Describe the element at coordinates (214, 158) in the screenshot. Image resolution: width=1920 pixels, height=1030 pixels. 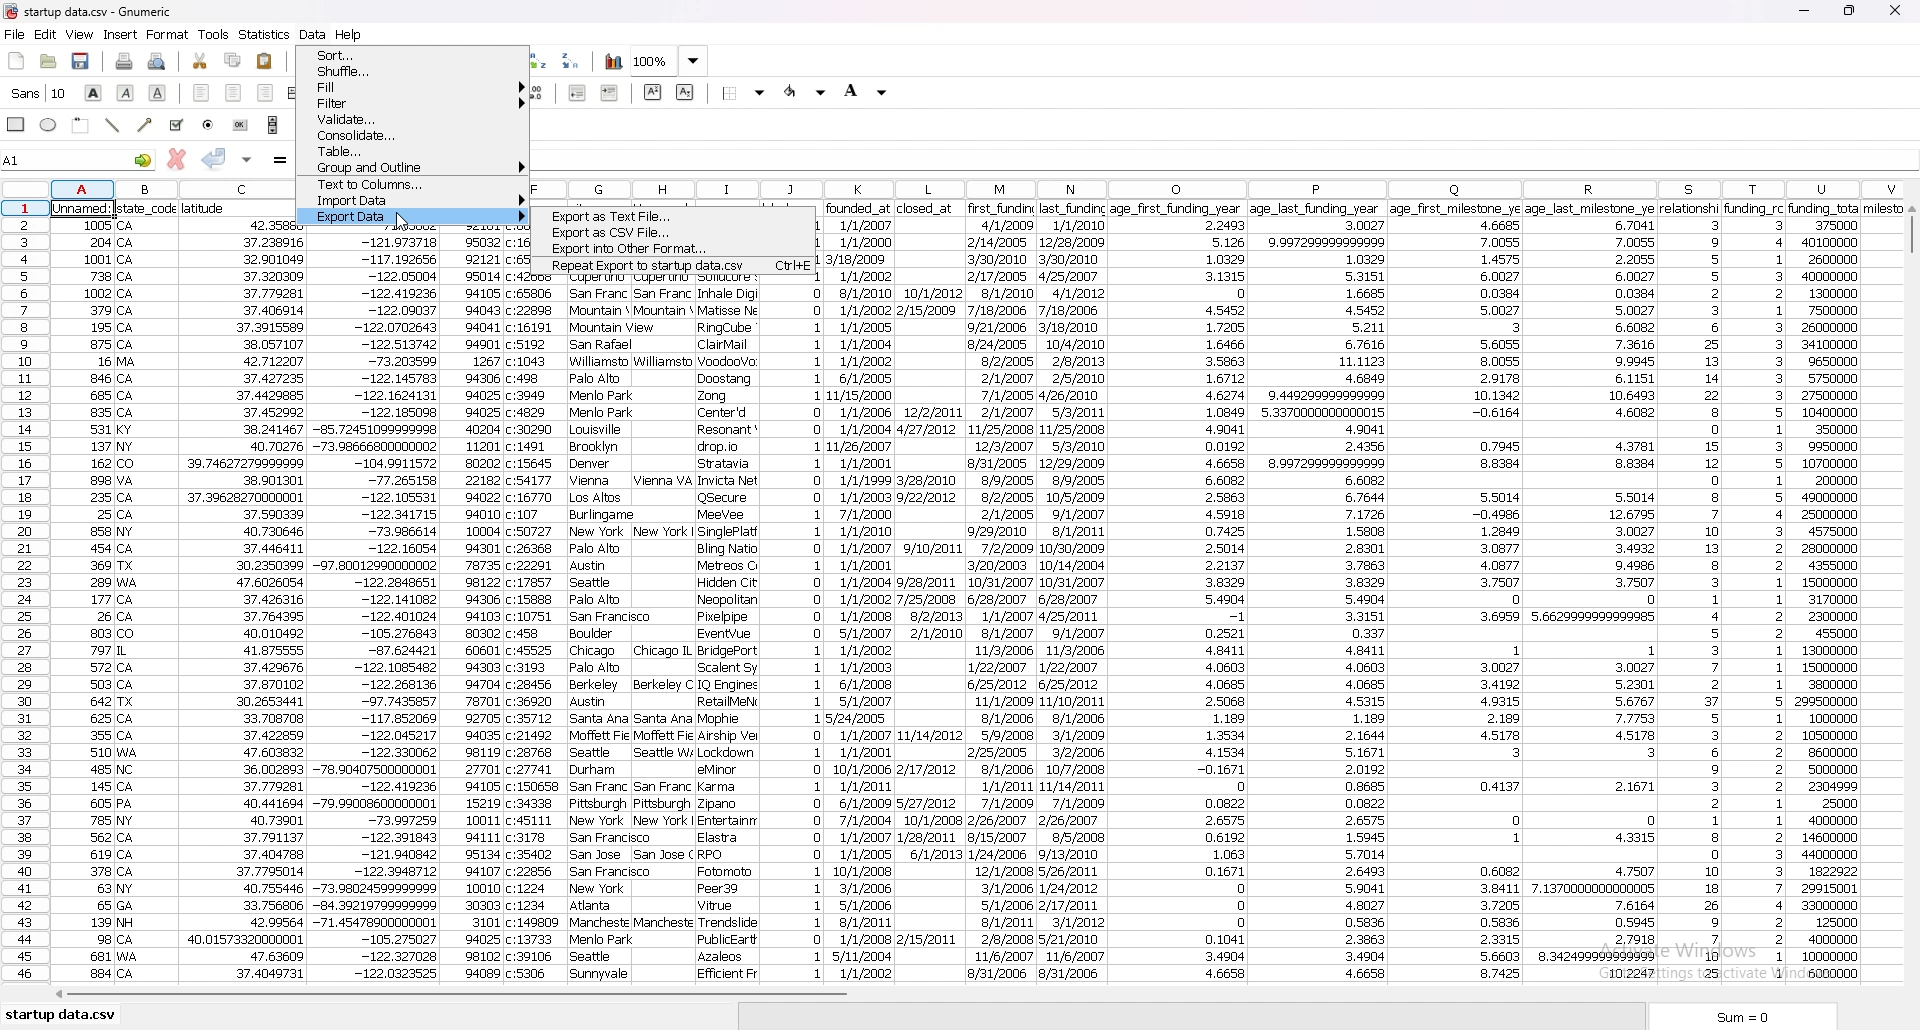
I see `accept changes` at that location.